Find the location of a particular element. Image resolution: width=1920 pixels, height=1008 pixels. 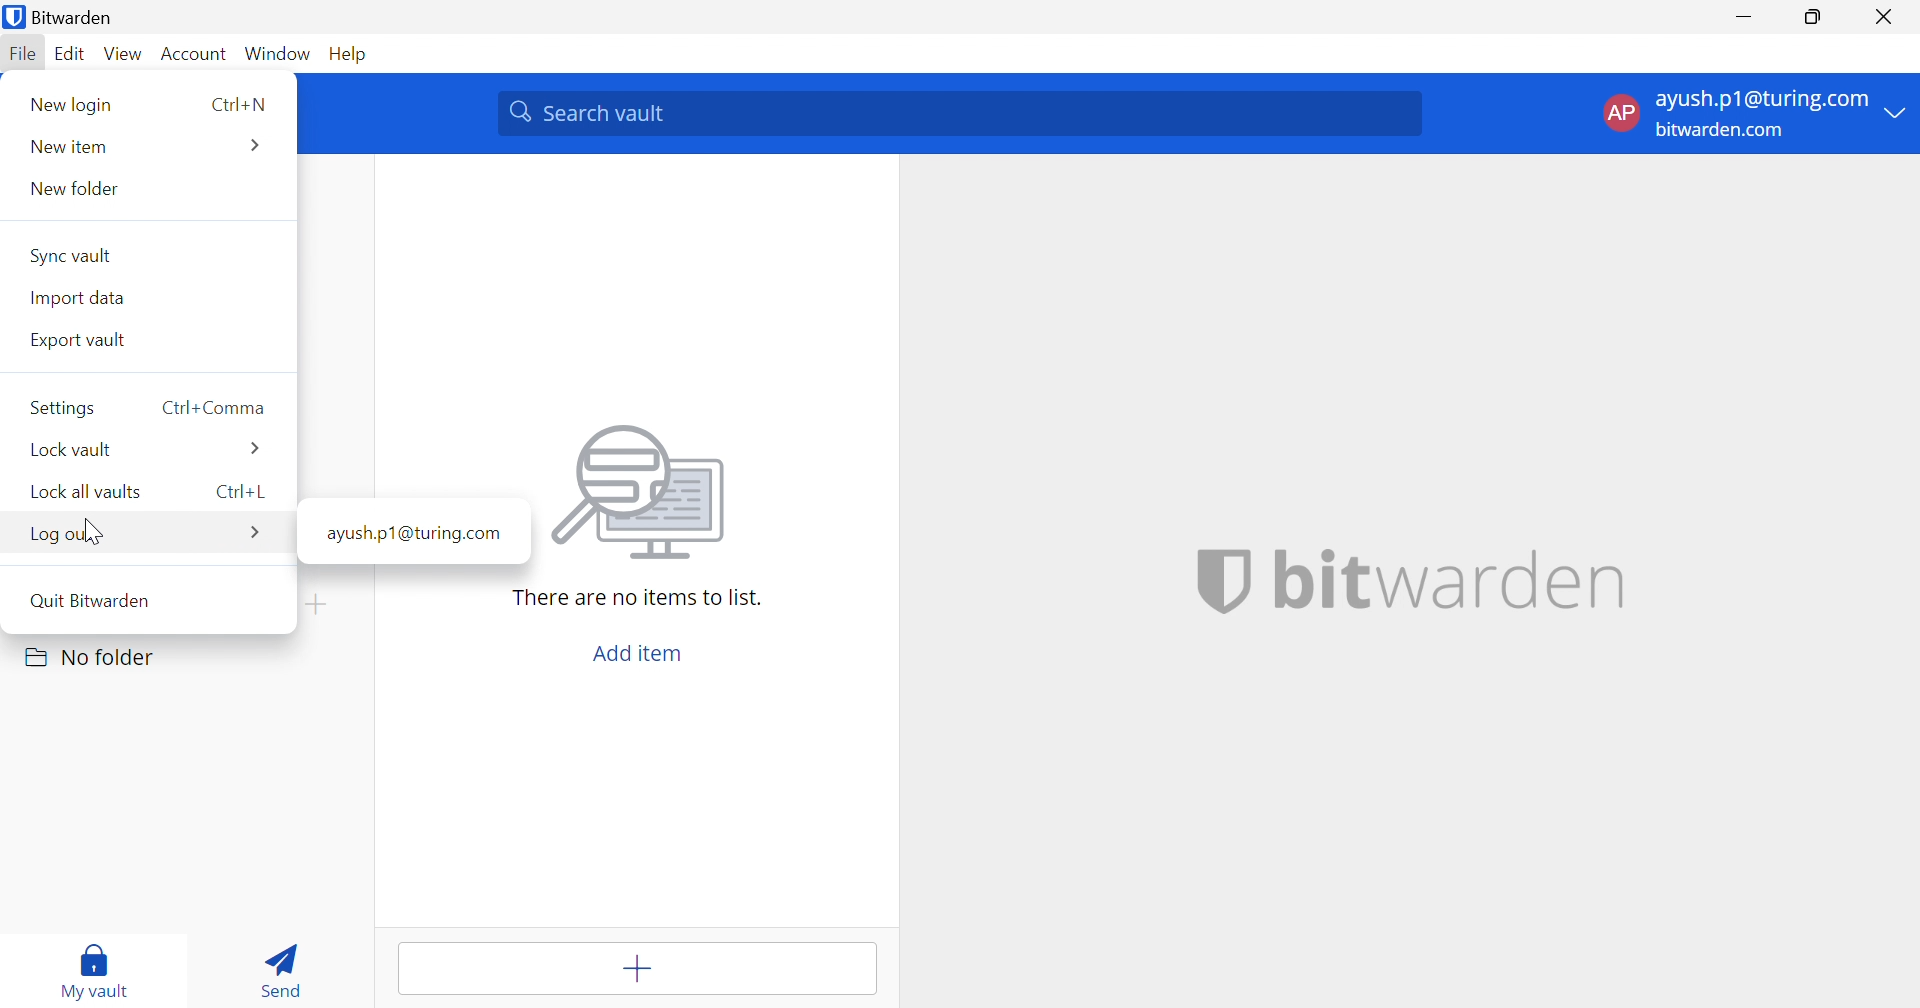

Lock vault is located at coordinates (73, 451).